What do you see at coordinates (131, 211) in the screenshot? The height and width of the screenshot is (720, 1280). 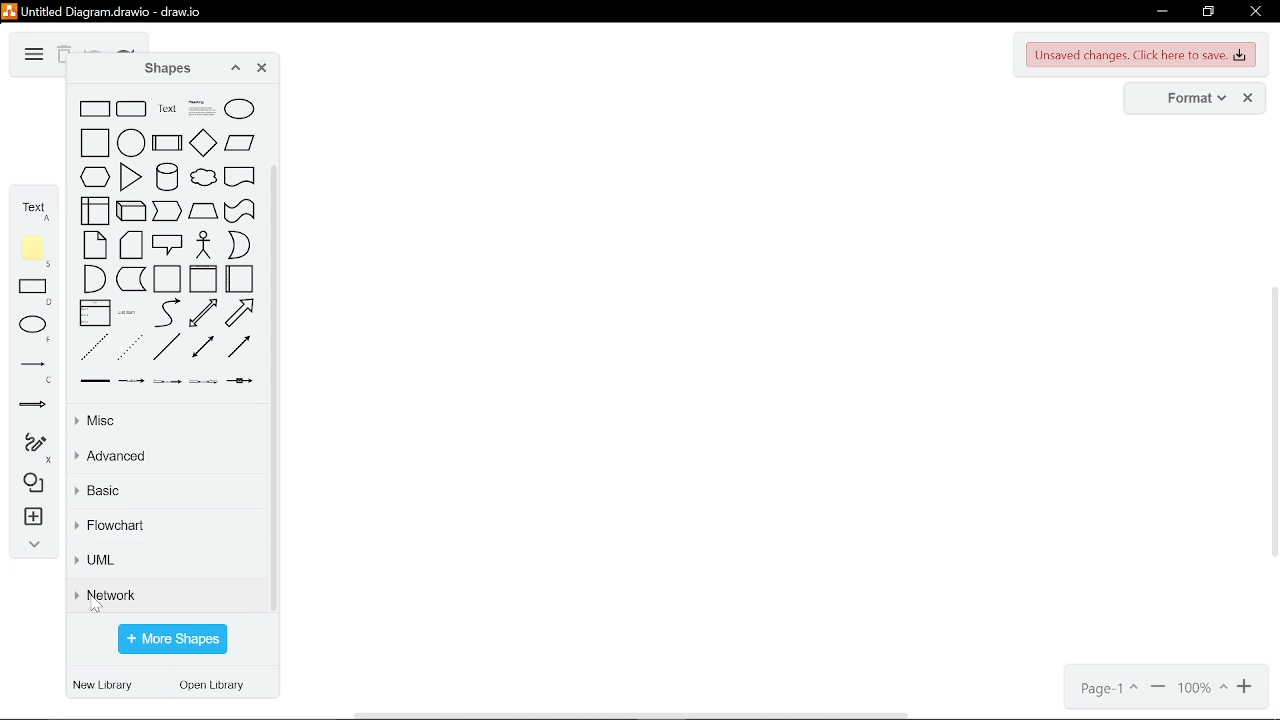 I see `cube` at bounding box center [131, 211].